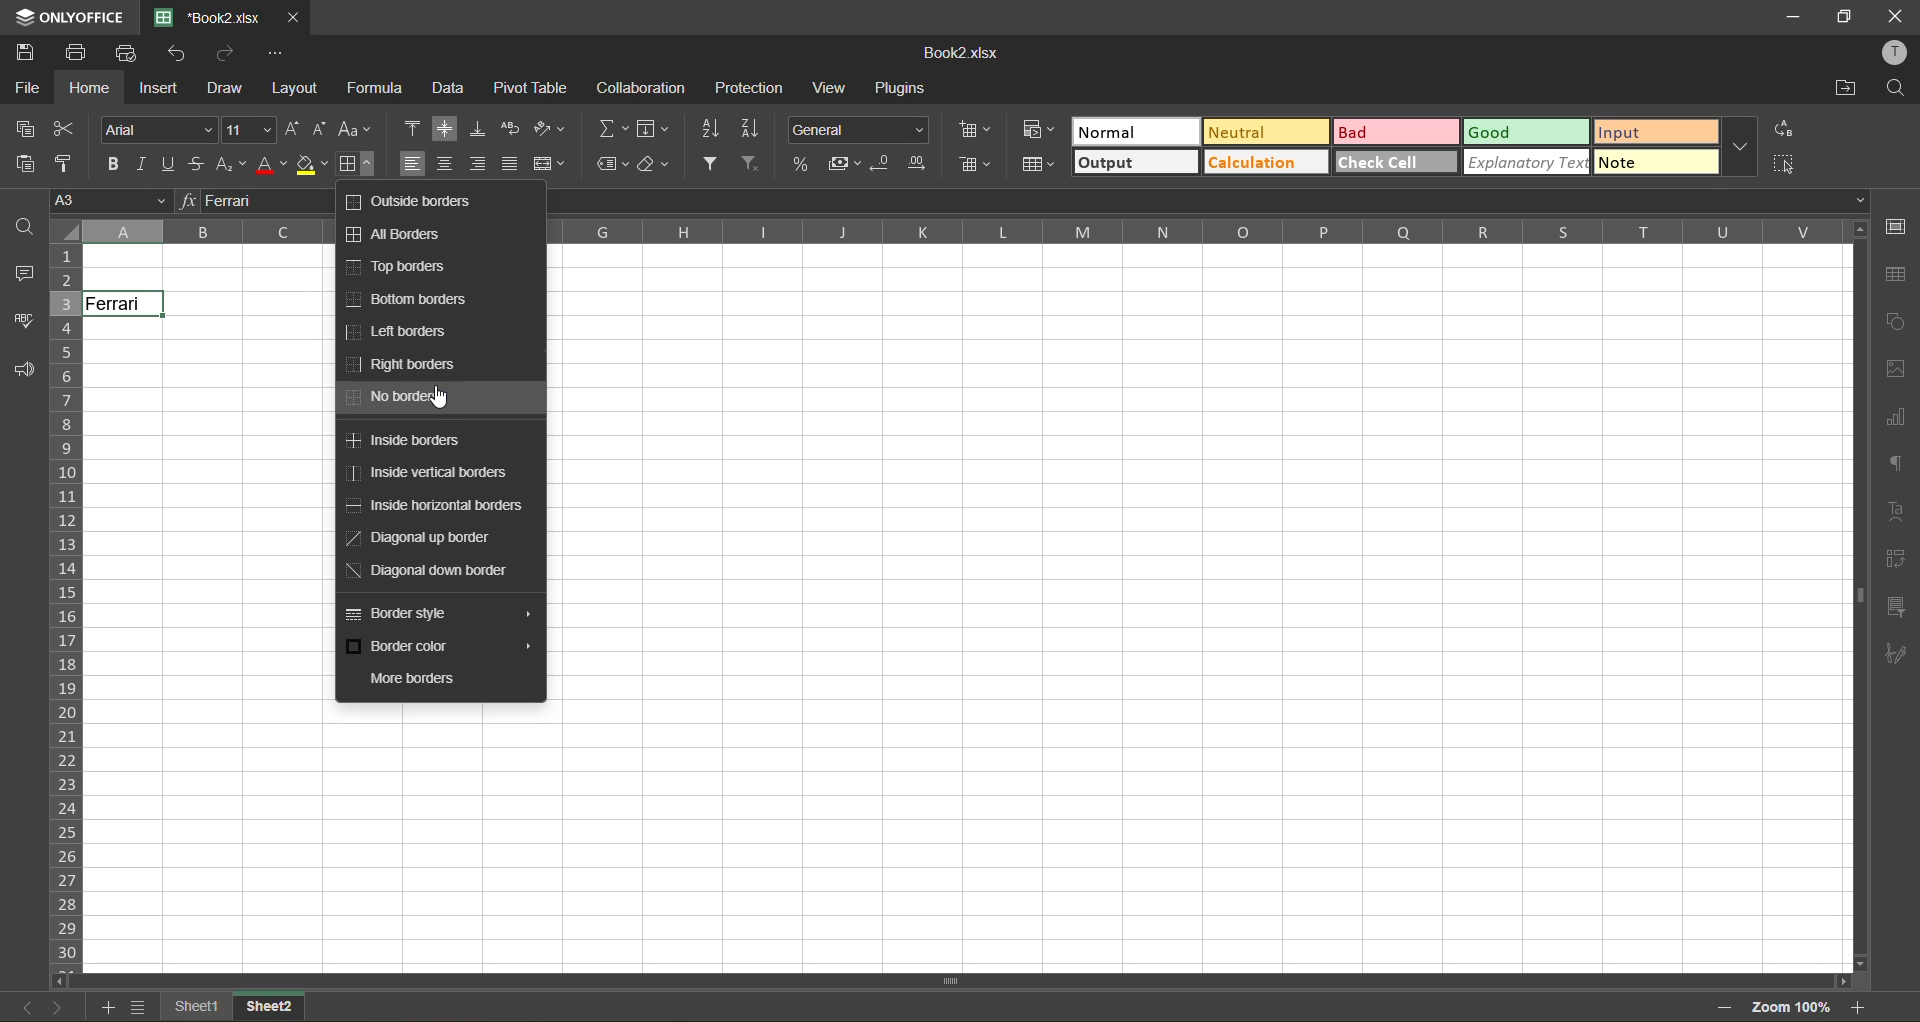  I want to click on vertical scrollbar, so click(1857, 596).